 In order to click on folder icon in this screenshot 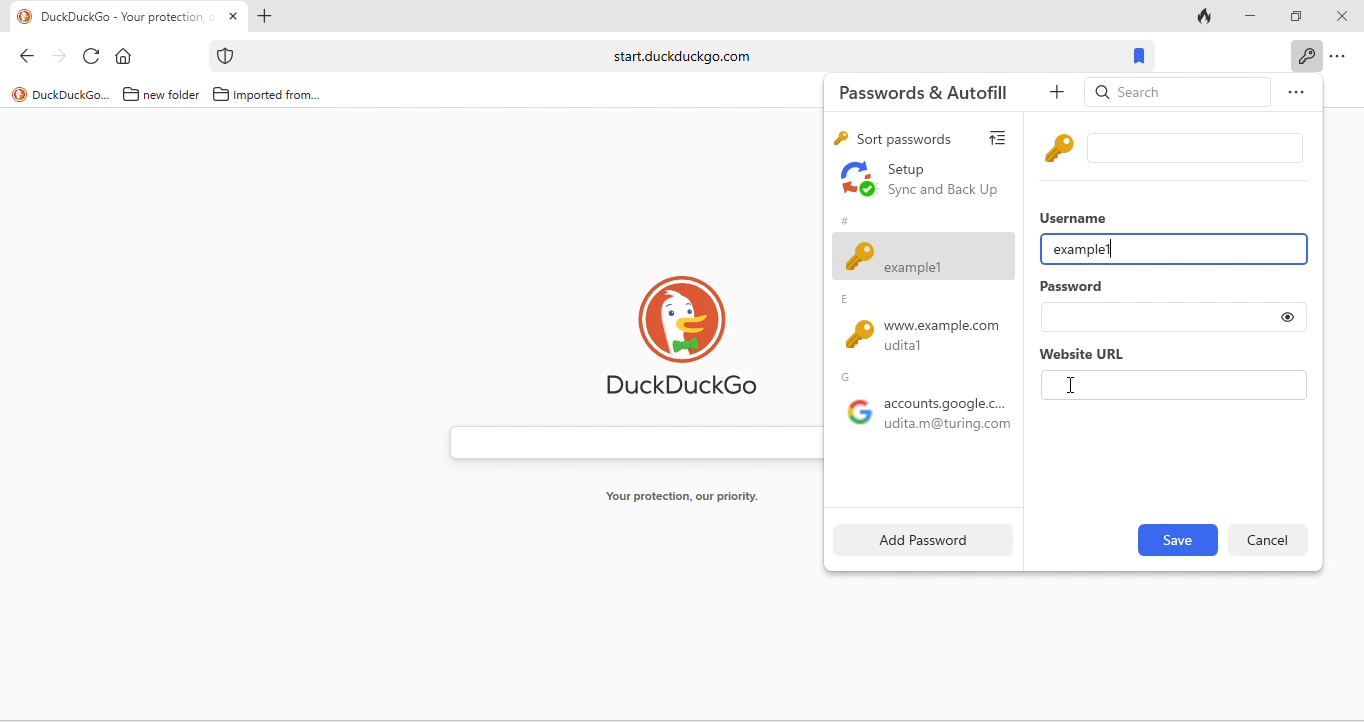, I will do `click(221, 94)`.